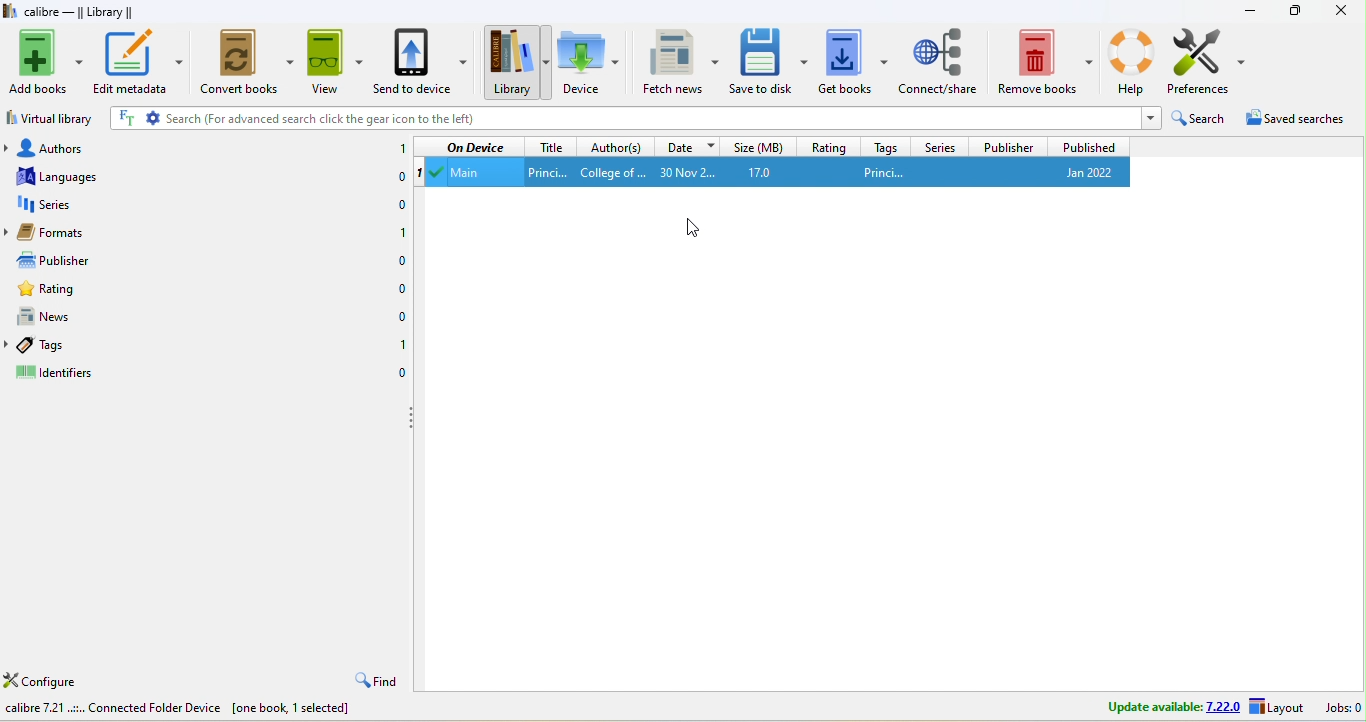  I want to click on find, so click(374, 681).